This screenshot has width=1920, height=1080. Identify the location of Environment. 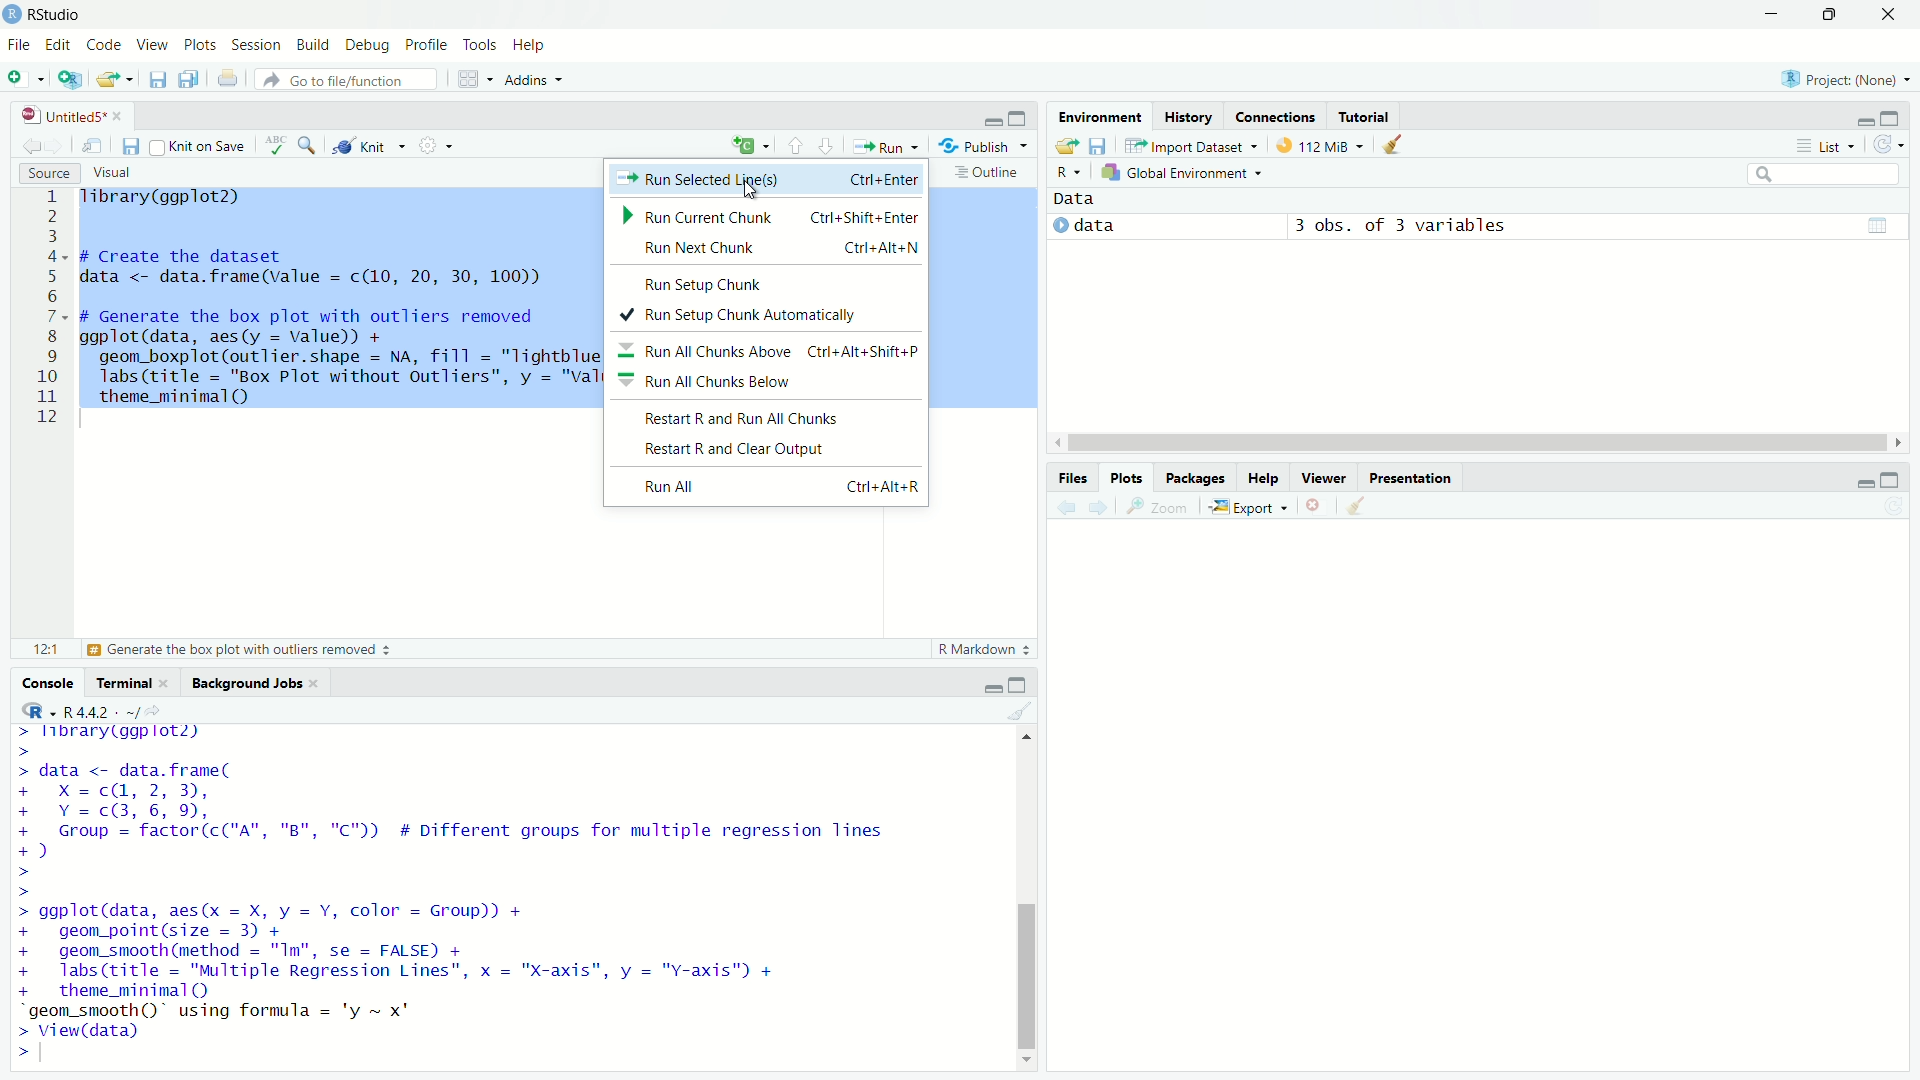
(1097, 116).